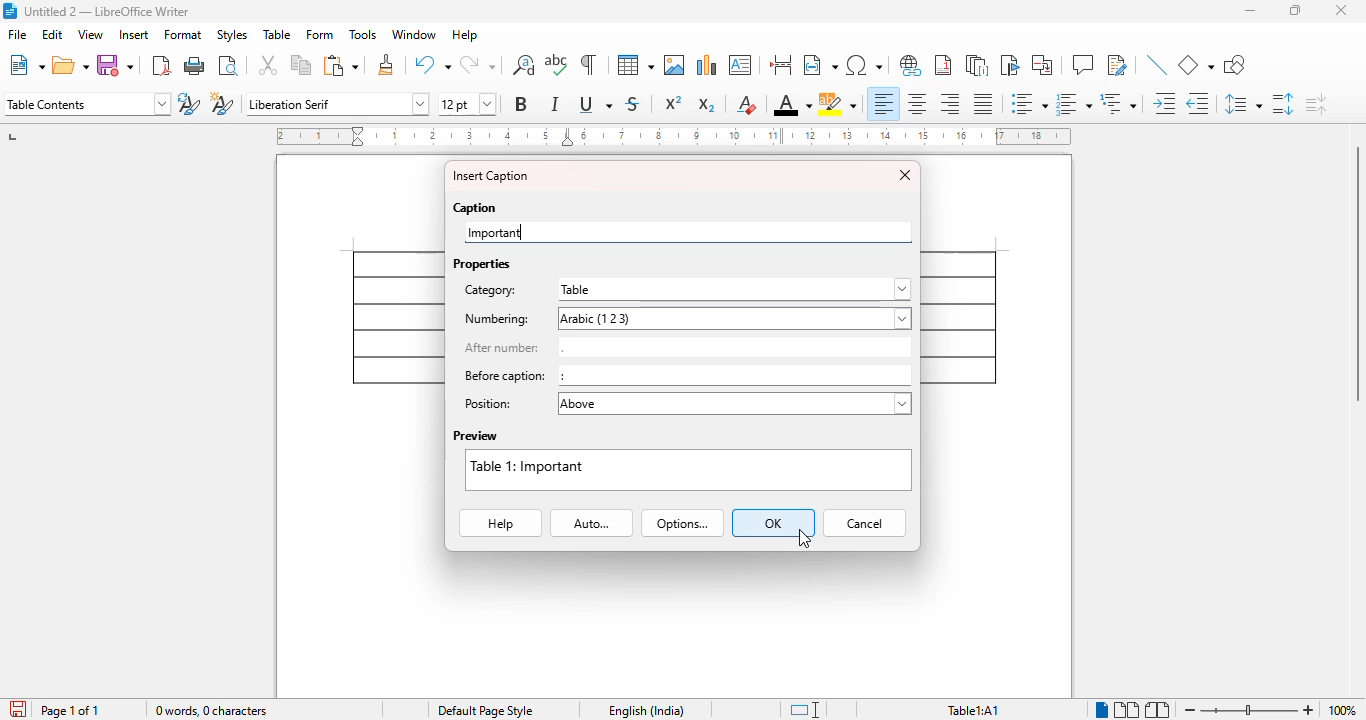 Image resolution: width=1366 pixels, height=720 pixels. Describe the element at coordinates (1283, 104) in the screenshot. I see `increase paragraph spacing` at that location.